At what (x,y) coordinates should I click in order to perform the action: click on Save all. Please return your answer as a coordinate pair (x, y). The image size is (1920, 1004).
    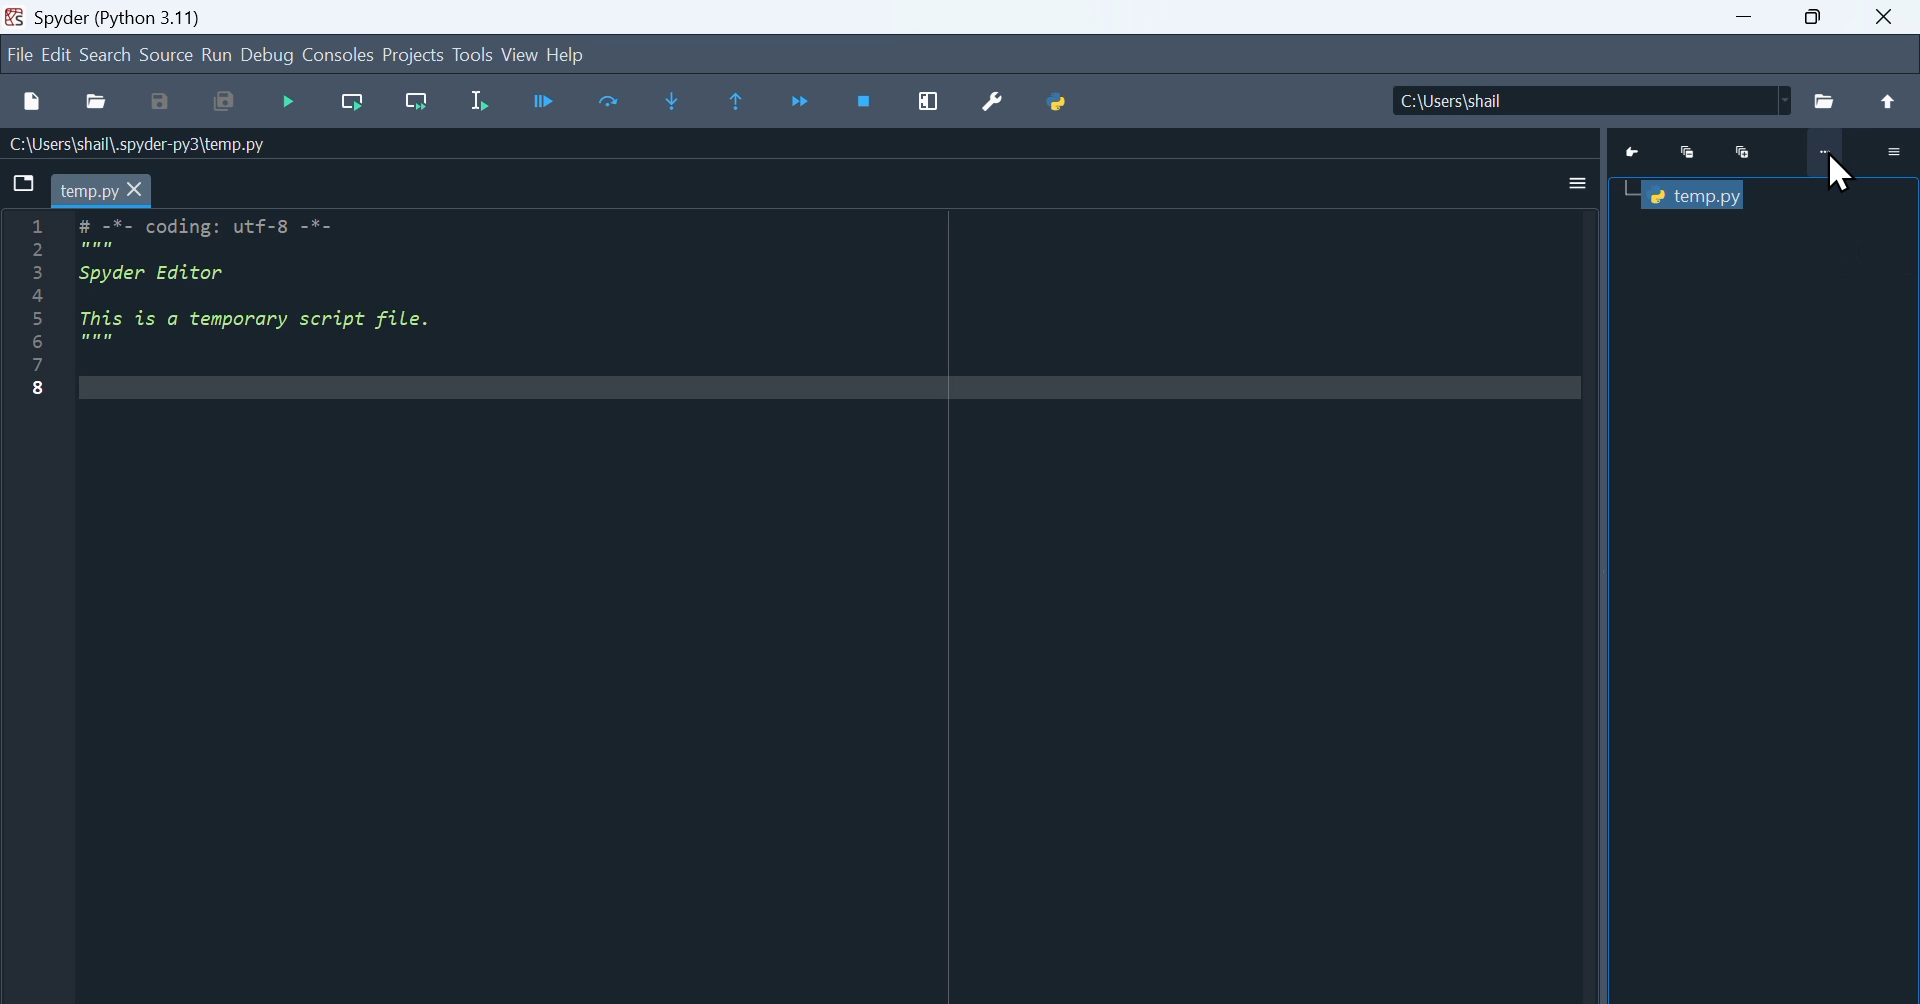
    Looking at the image, I should click on (223, 103).